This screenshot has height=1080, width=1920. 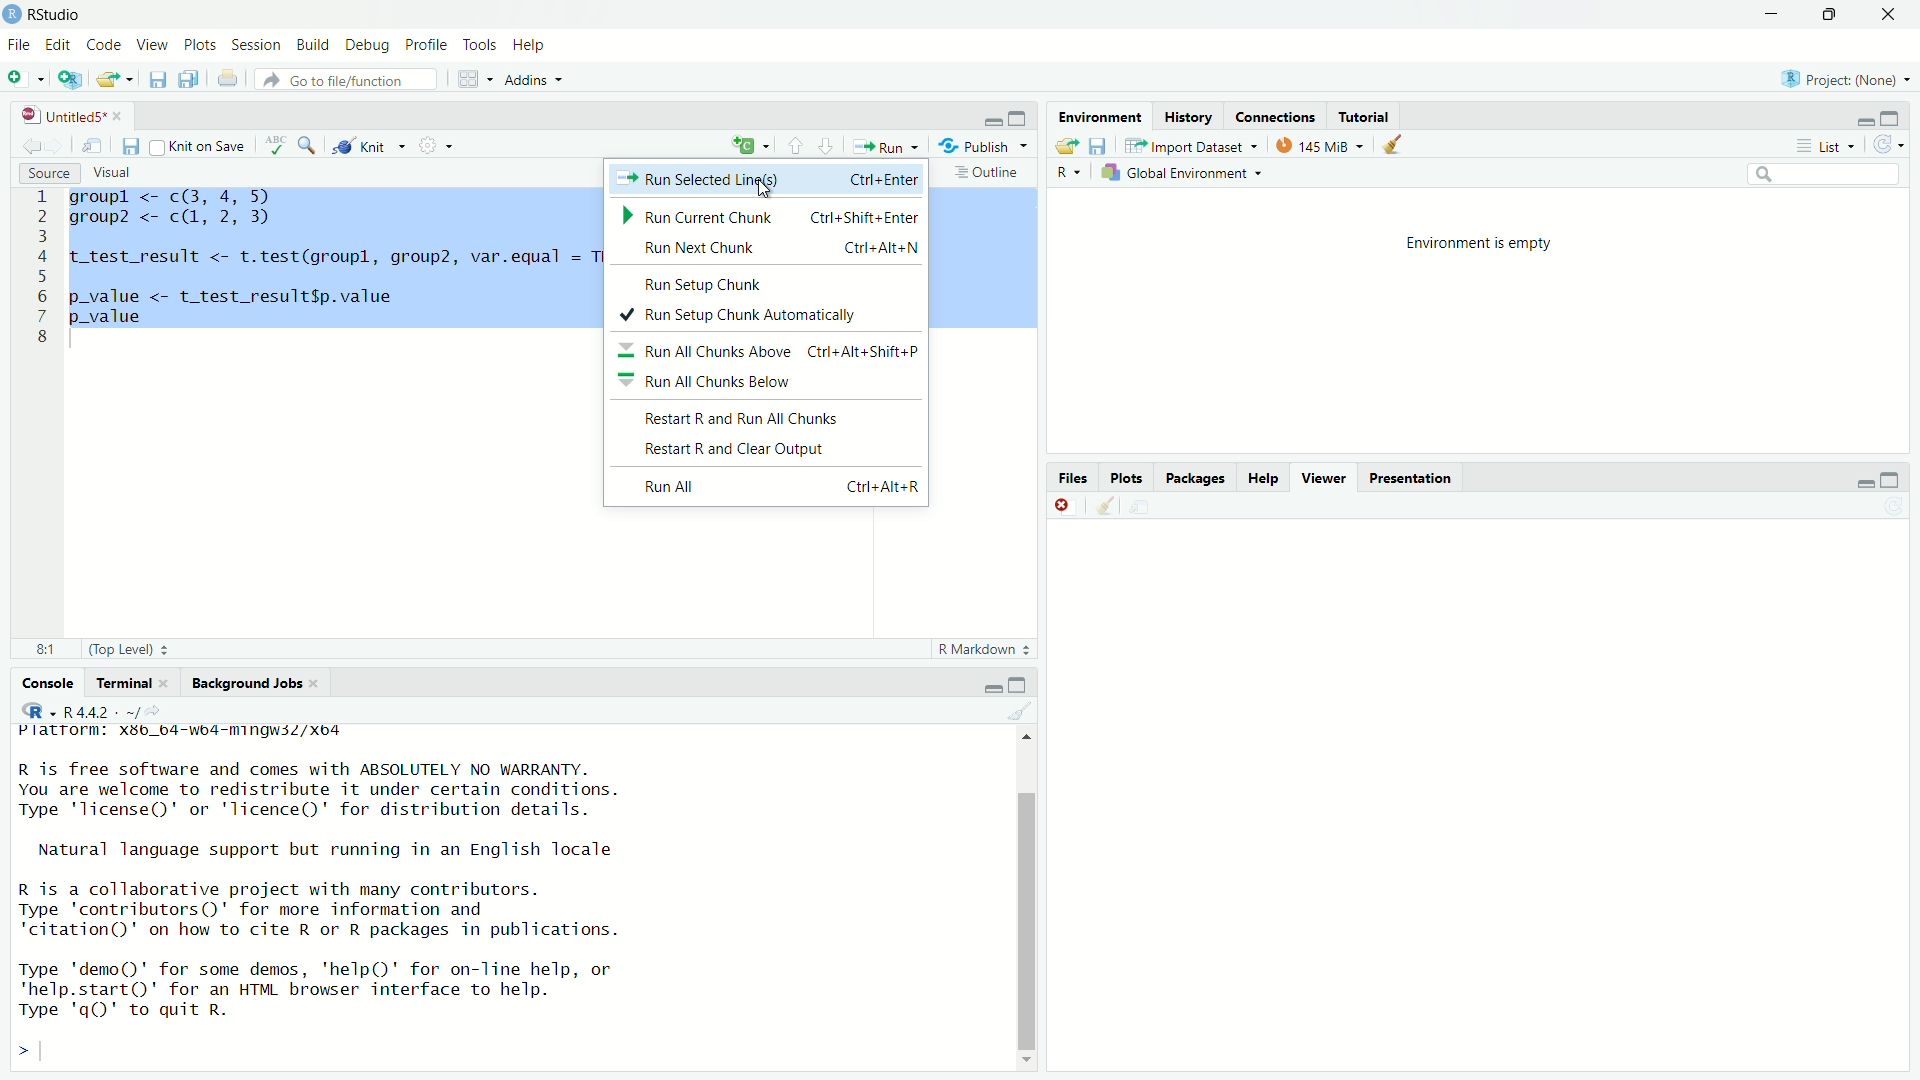 I want to click on RB) Project: (None) , so click(x=1838, y=77).